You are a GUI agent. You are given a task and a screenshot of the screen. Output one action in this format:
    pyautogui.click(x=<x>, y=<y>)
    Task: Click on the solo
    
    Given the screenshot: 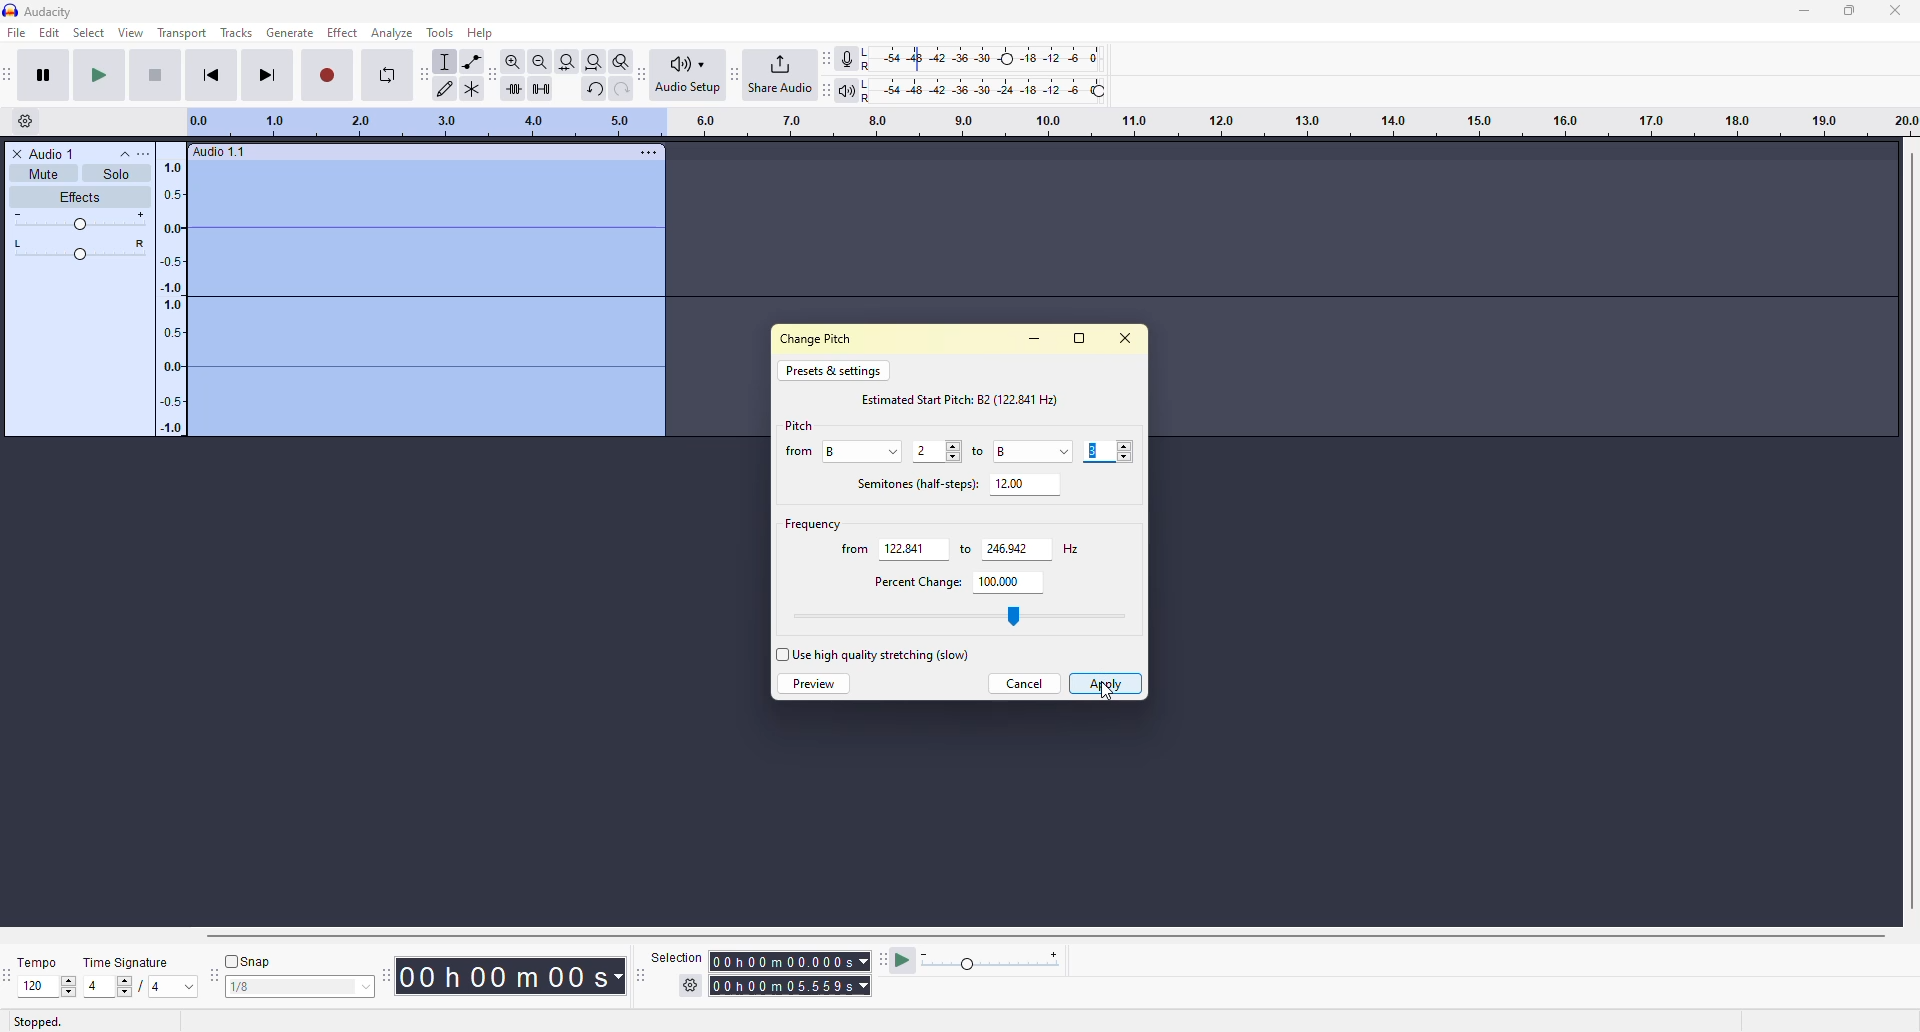 What is the action you would take?
    pyautogui.click(x=116, y=173)
    